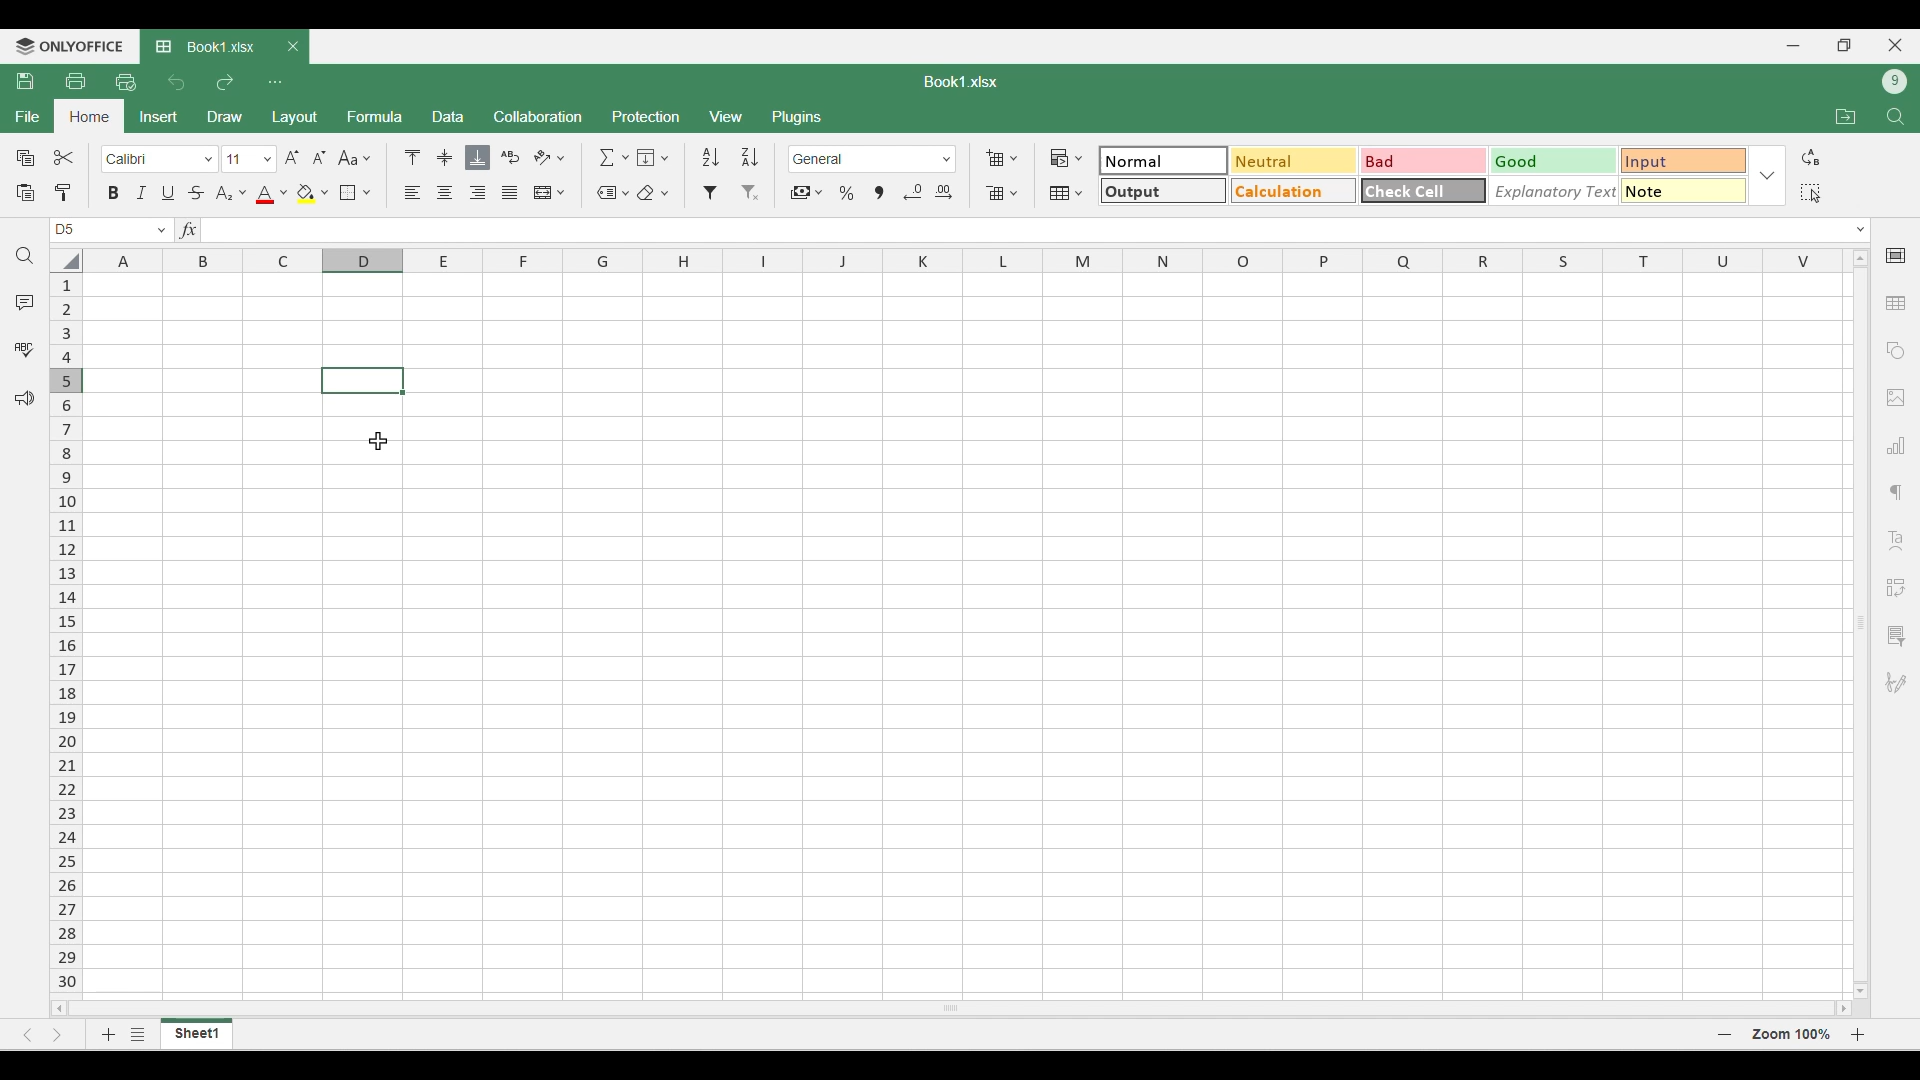 The image size is (1920, 1080). What do you see at coordinates (873, 159) in the screenshot?
I see `Number format options` at bounding box center [873, 159].